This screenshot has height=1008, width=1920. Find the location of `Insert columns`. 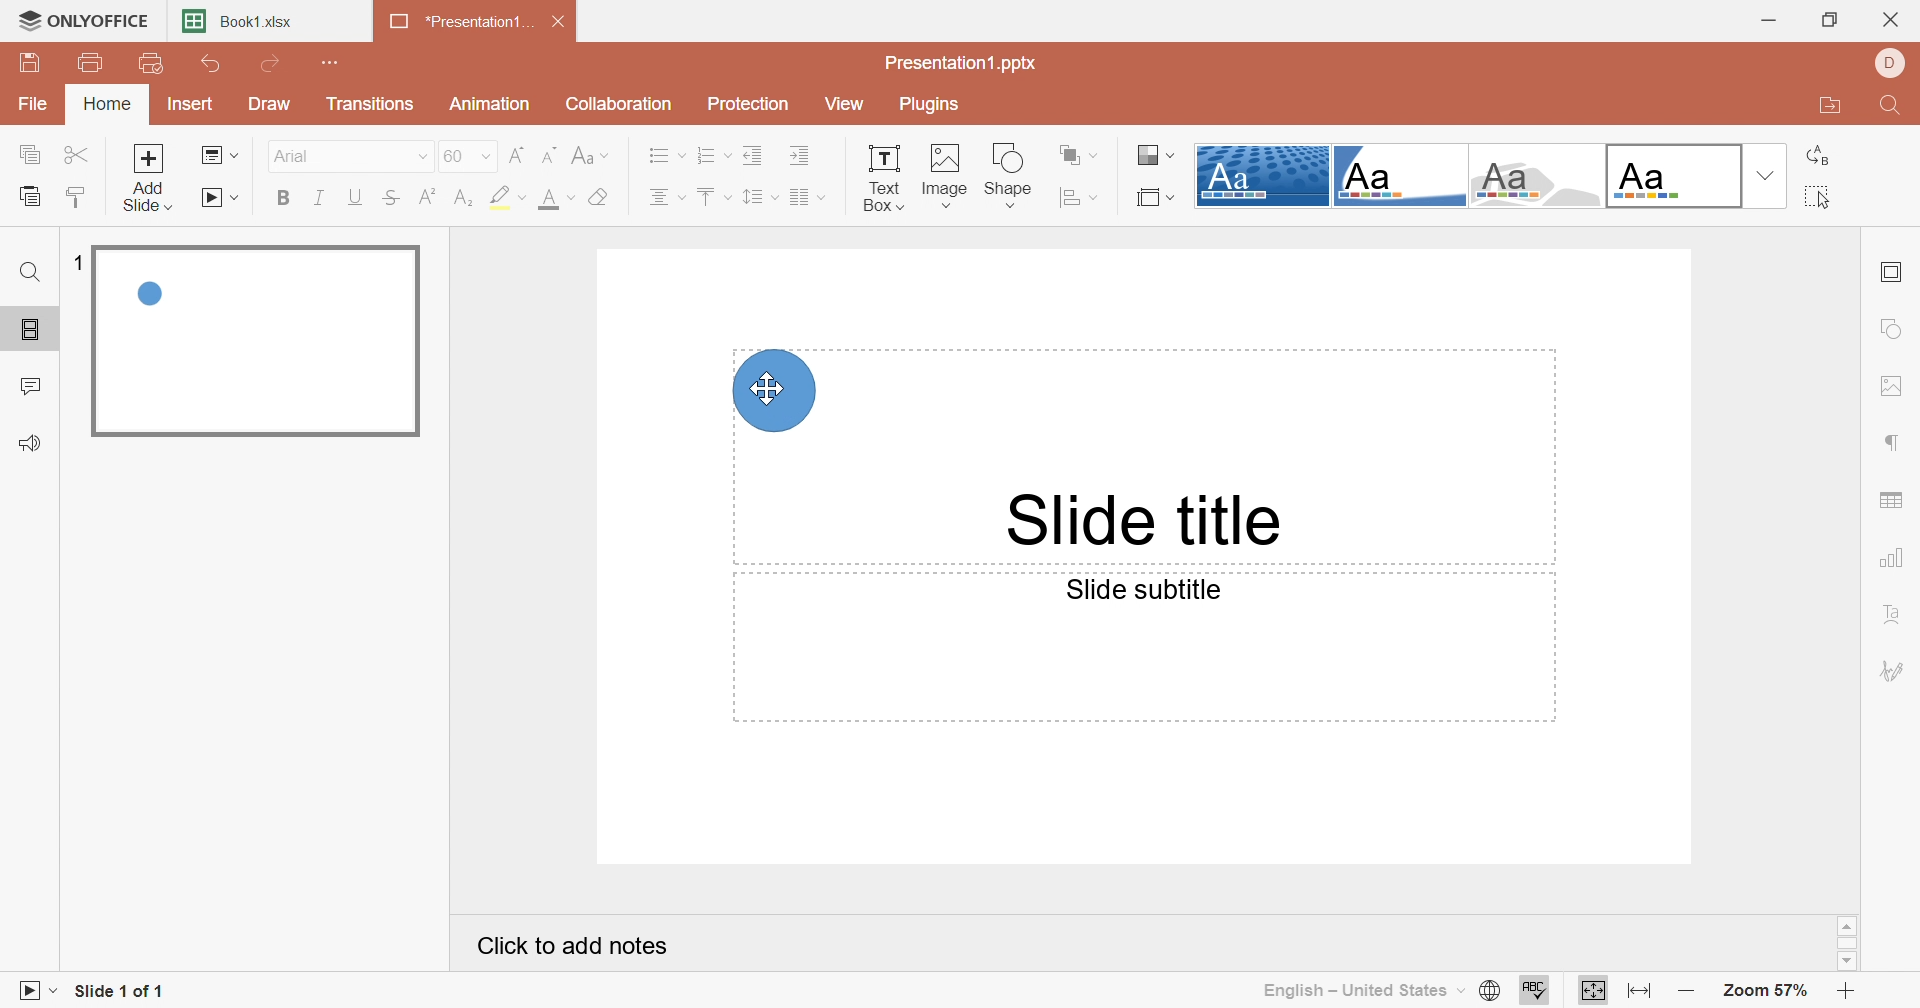

Insert columns is located at coordinates (807, 199).